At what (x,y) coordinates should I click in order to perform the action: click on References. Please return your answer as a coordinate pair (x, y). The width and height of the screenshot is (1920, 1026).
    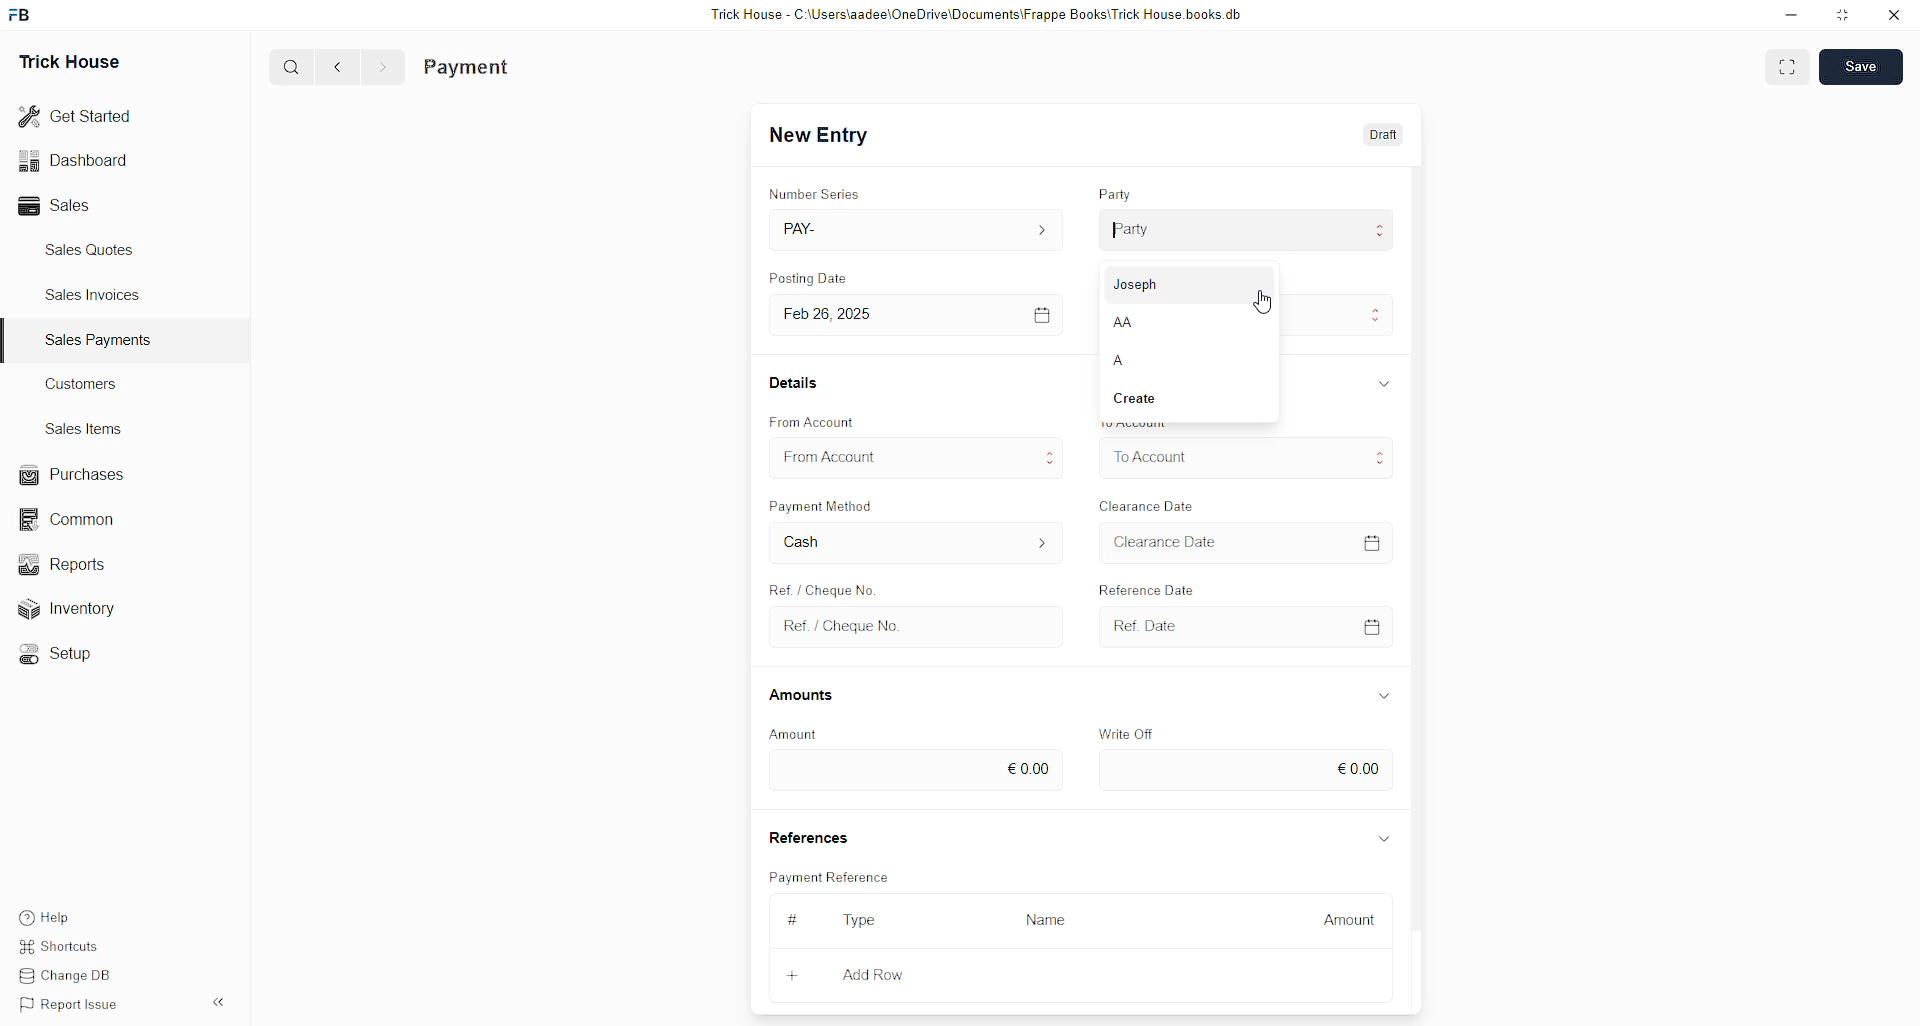
    Looking at the image, I should click on (807, 834).